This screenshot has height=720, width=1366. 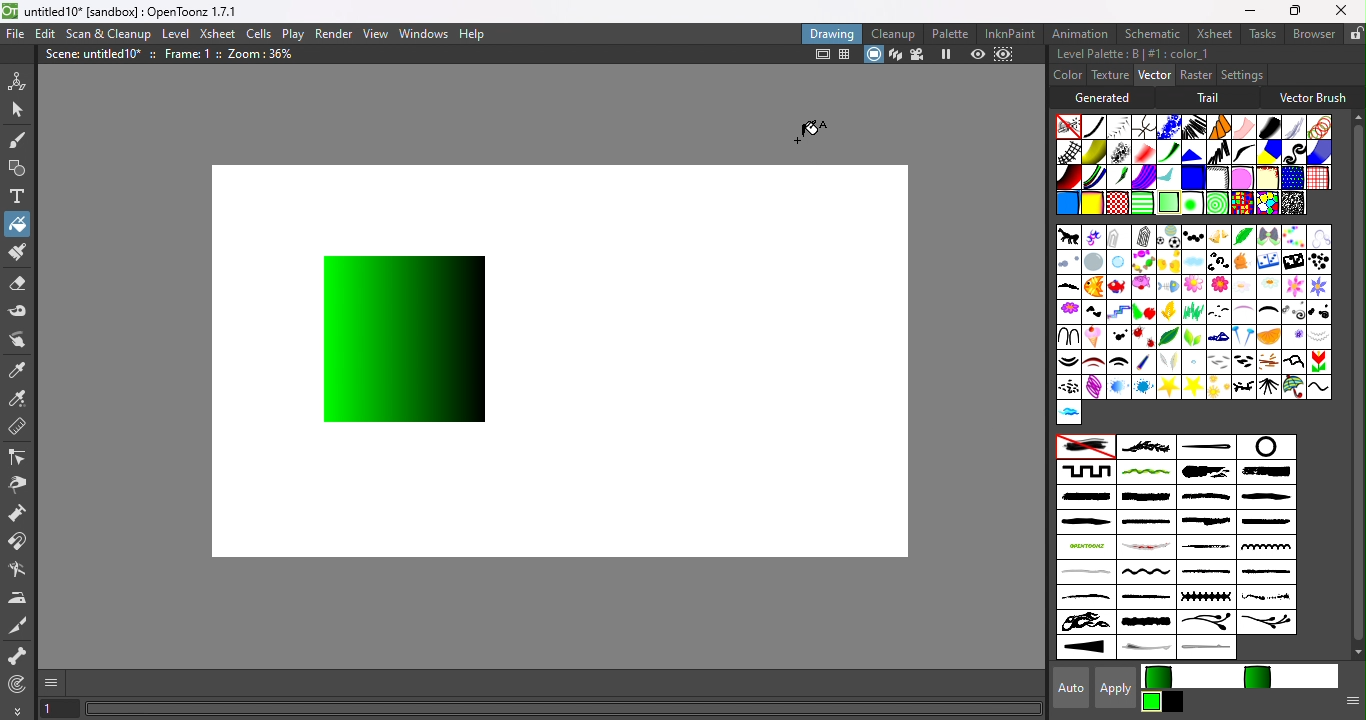 I want to click on Vanishing, so click(x=1268, y=125).